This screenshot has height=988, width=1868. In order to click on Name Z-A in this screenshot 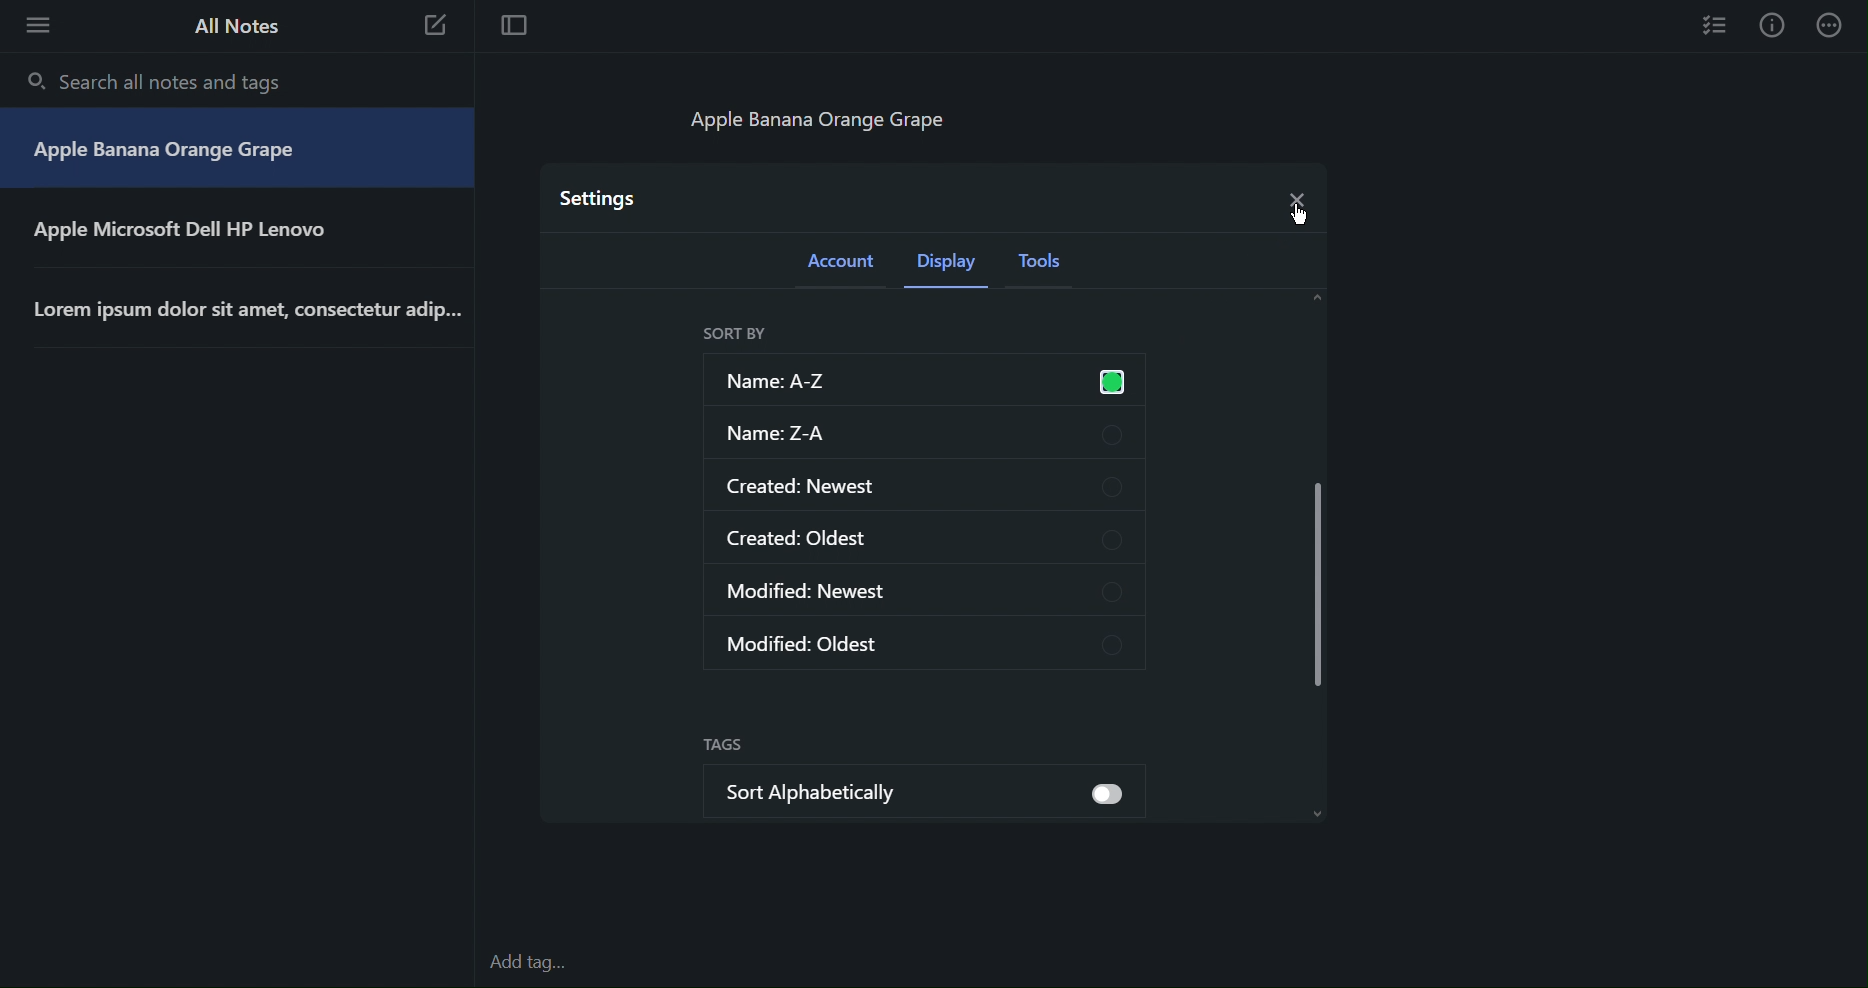, I will do `click(923, 433)`.